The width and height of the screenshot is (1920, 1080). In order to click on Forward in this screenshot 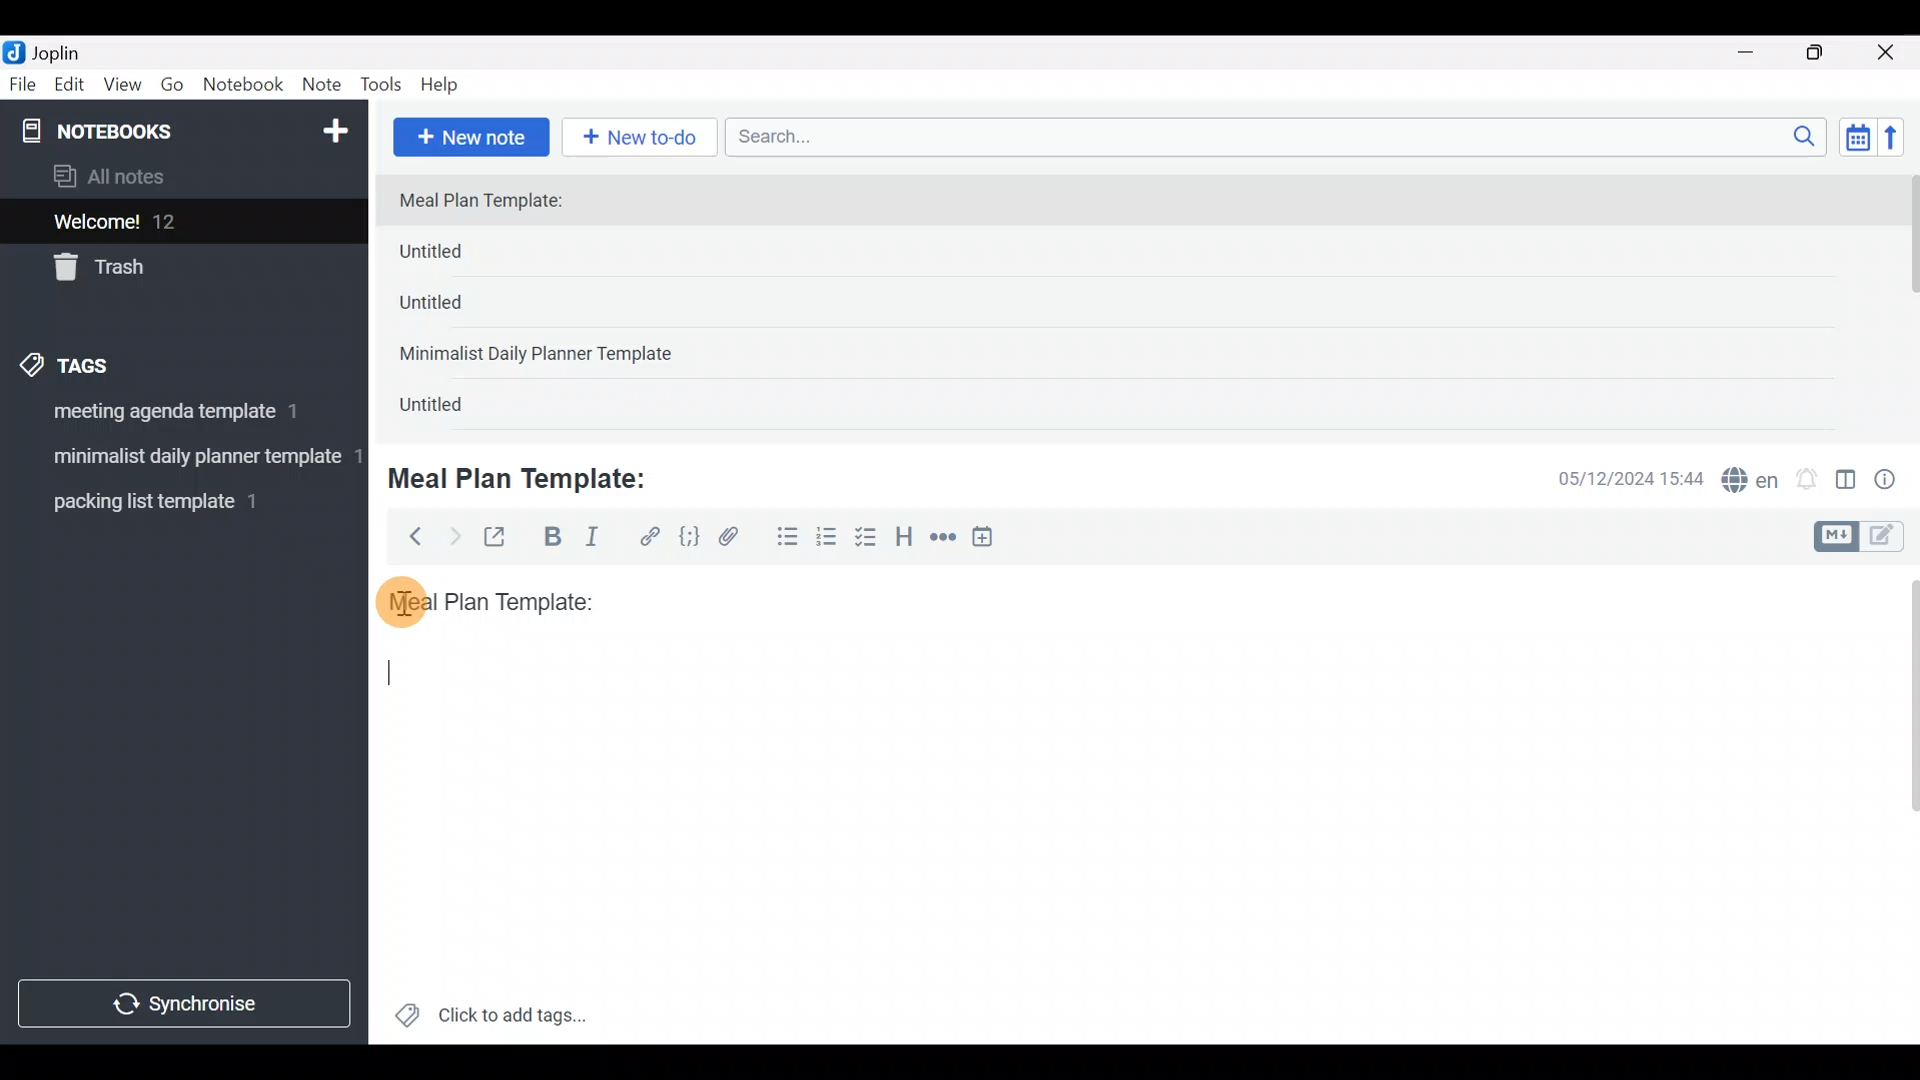, I will do `click(454, 536)`.